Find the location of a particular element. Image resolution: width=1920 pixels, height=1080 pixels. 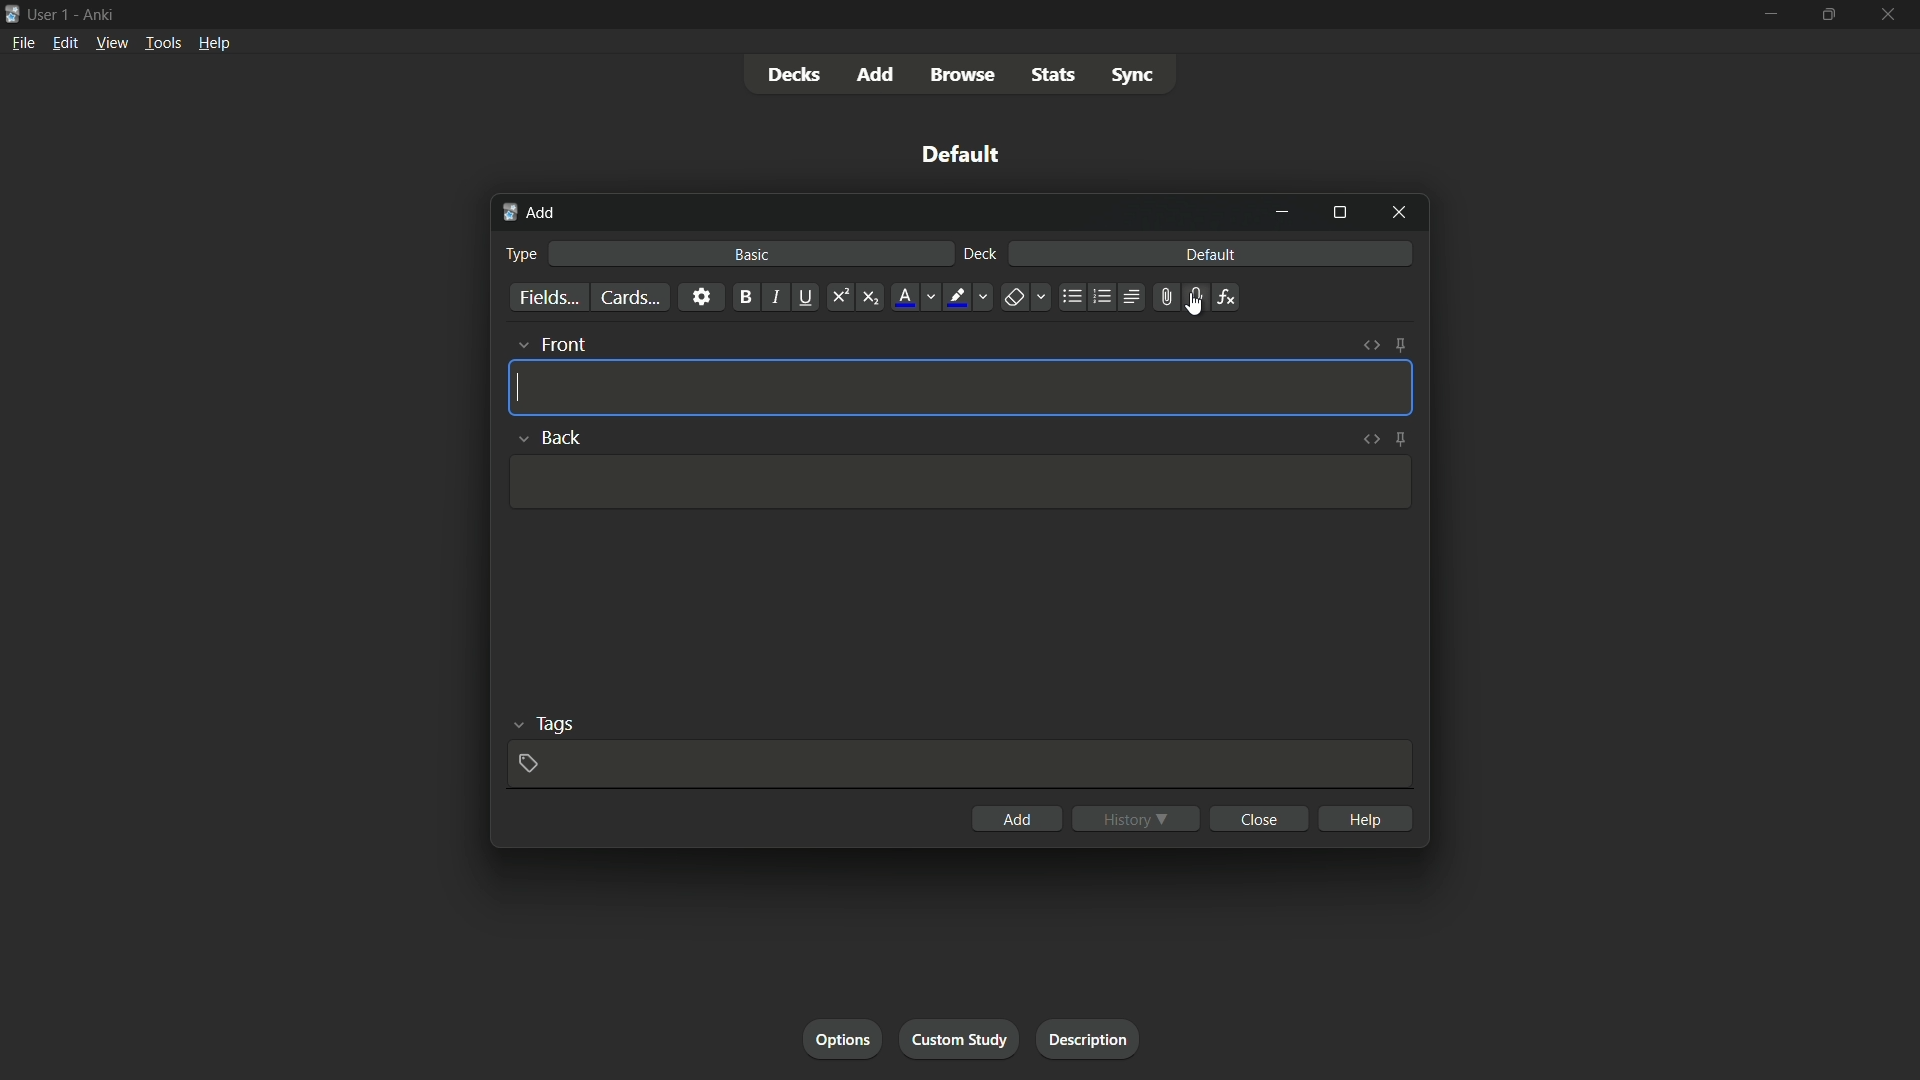

attach is located at coordinates (1162, 297).